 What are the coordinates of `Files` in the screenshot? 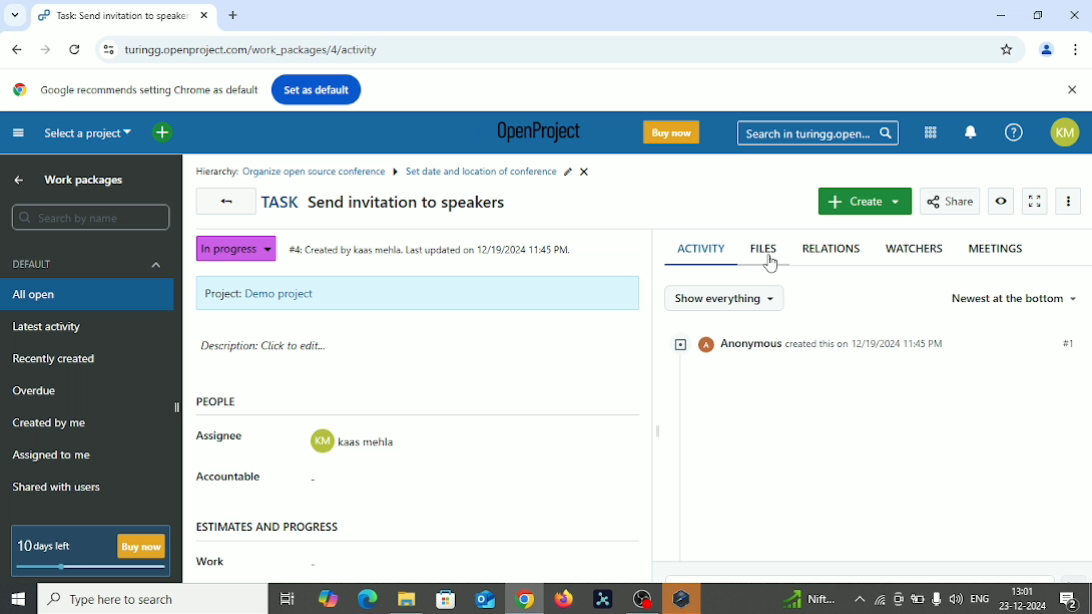 It's located at (766, 247).